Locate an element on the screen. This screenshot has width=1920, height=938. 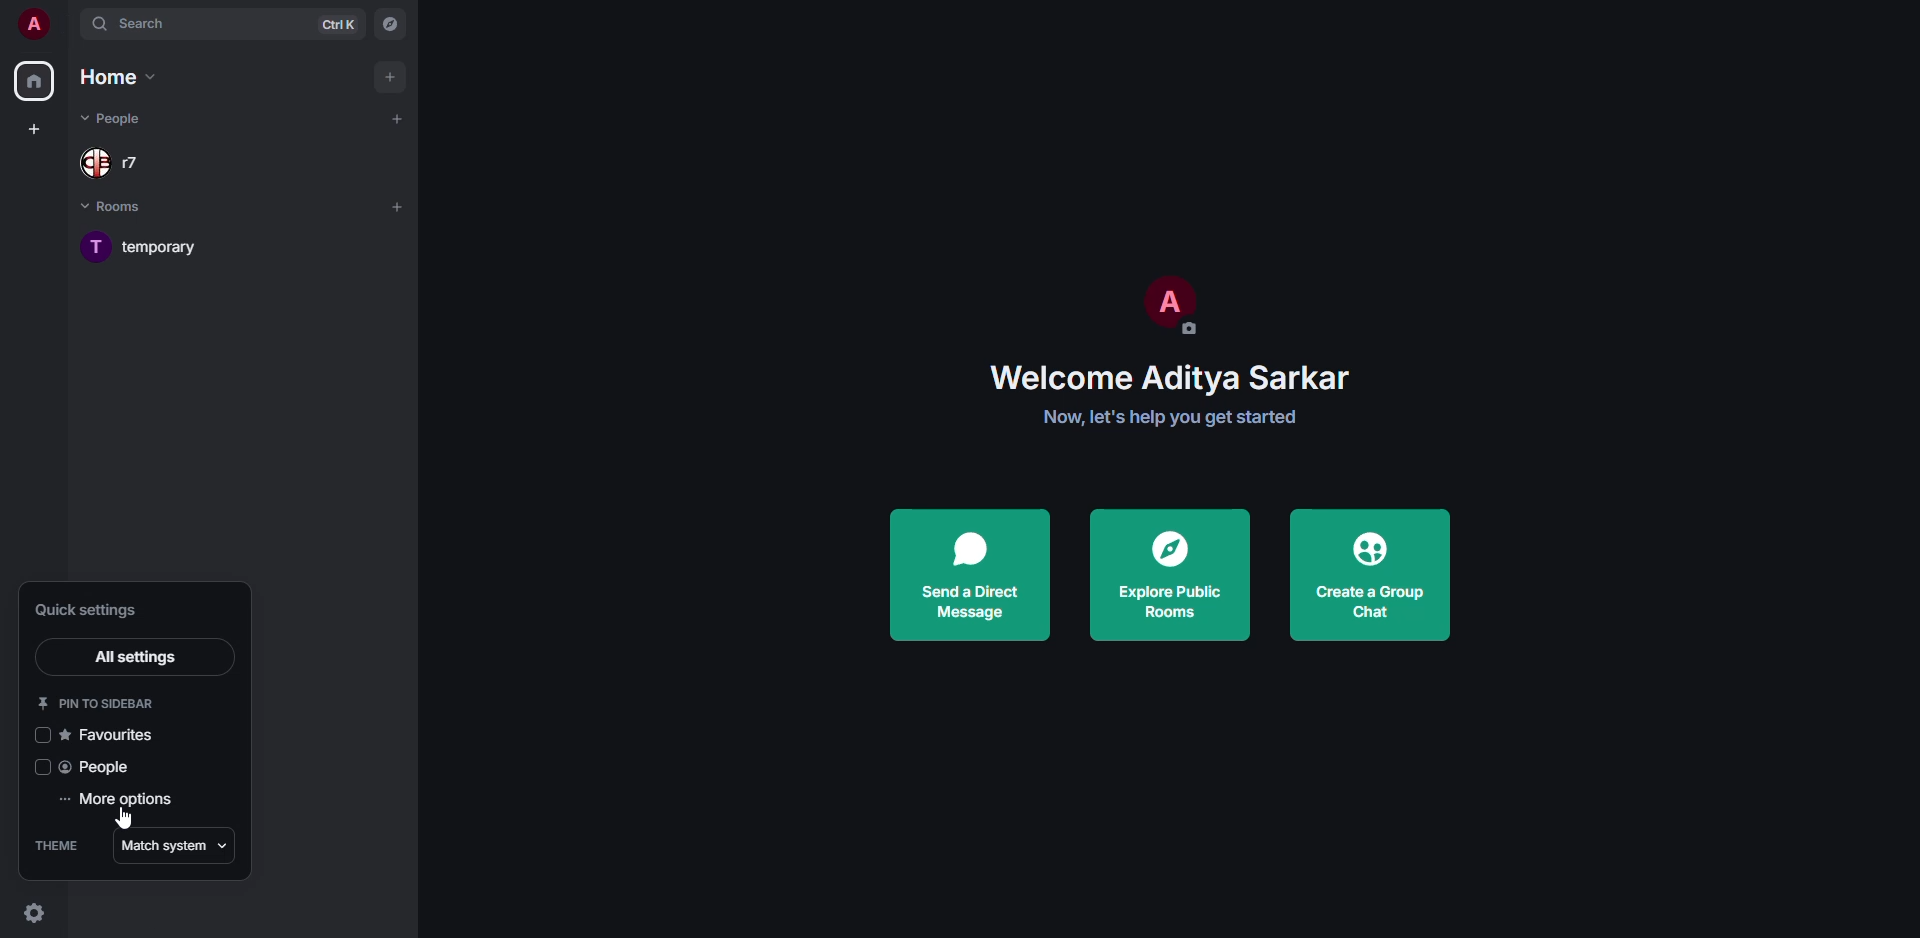
cursor is located at coordinates (124, 819).